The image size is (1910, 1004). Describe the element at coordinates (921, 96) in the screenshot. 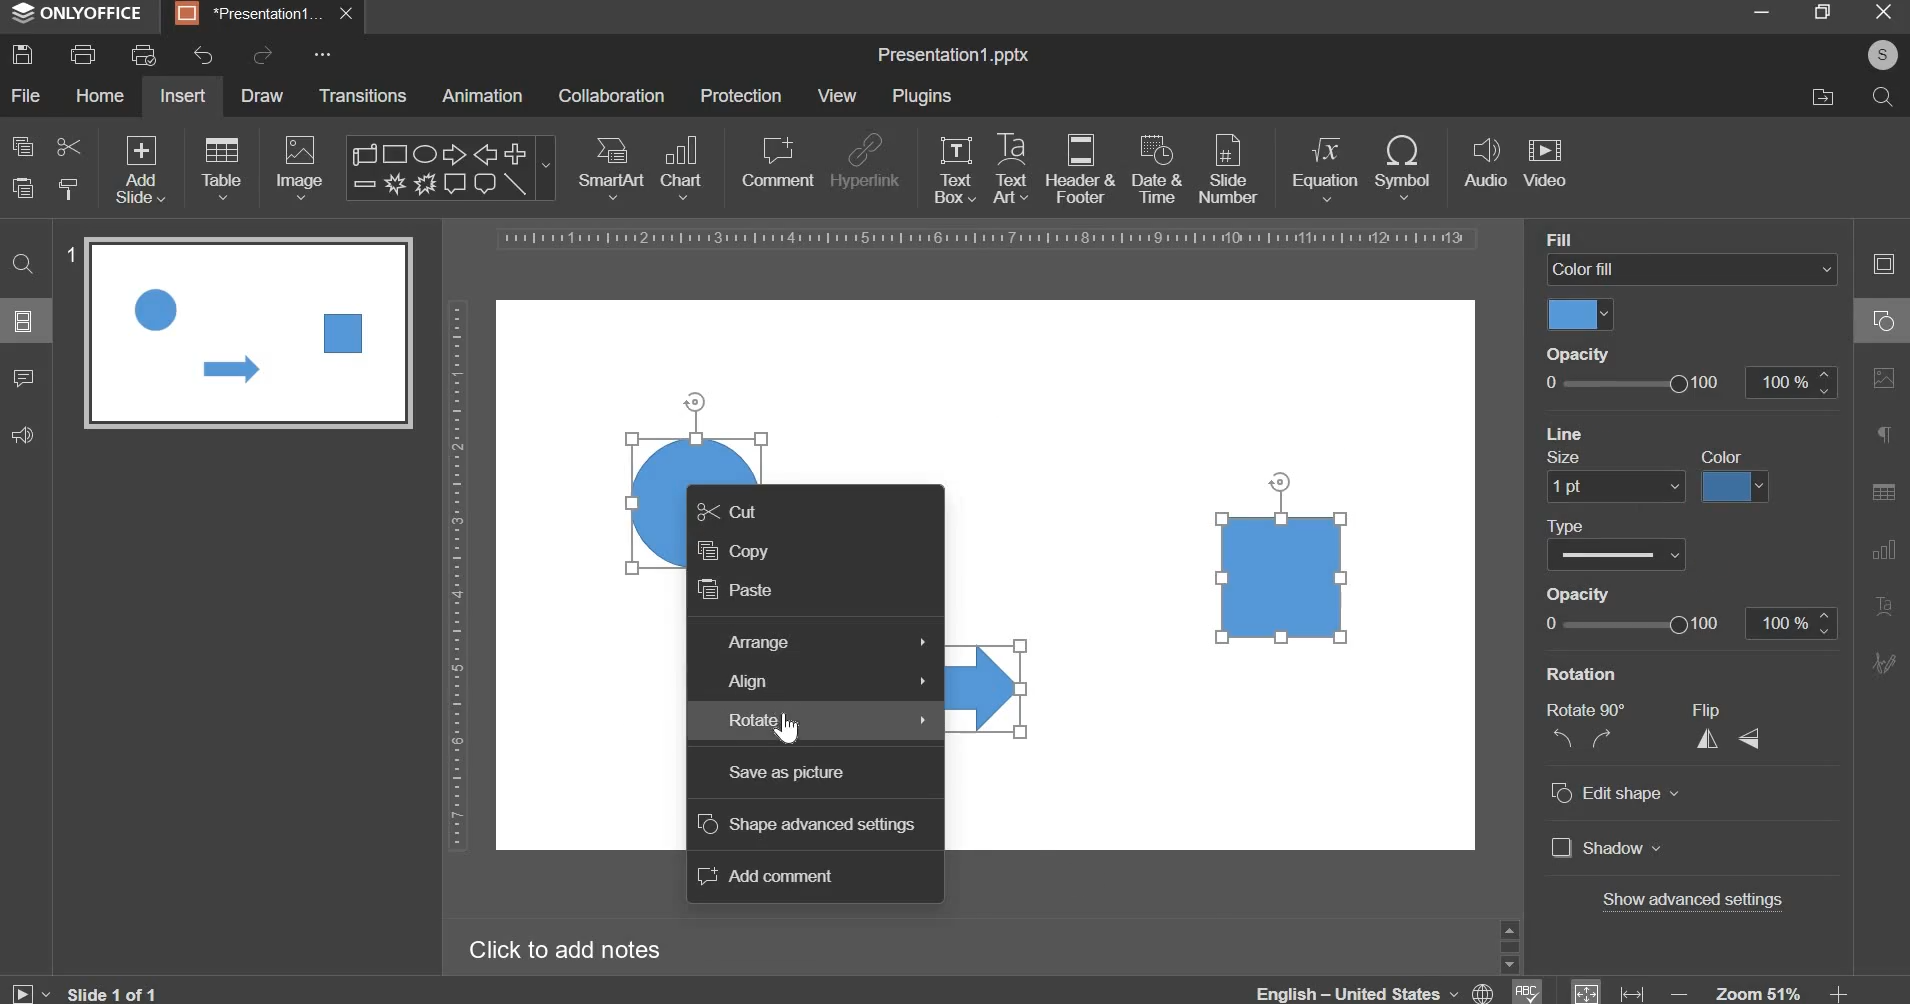

I see `plugins` at that location.